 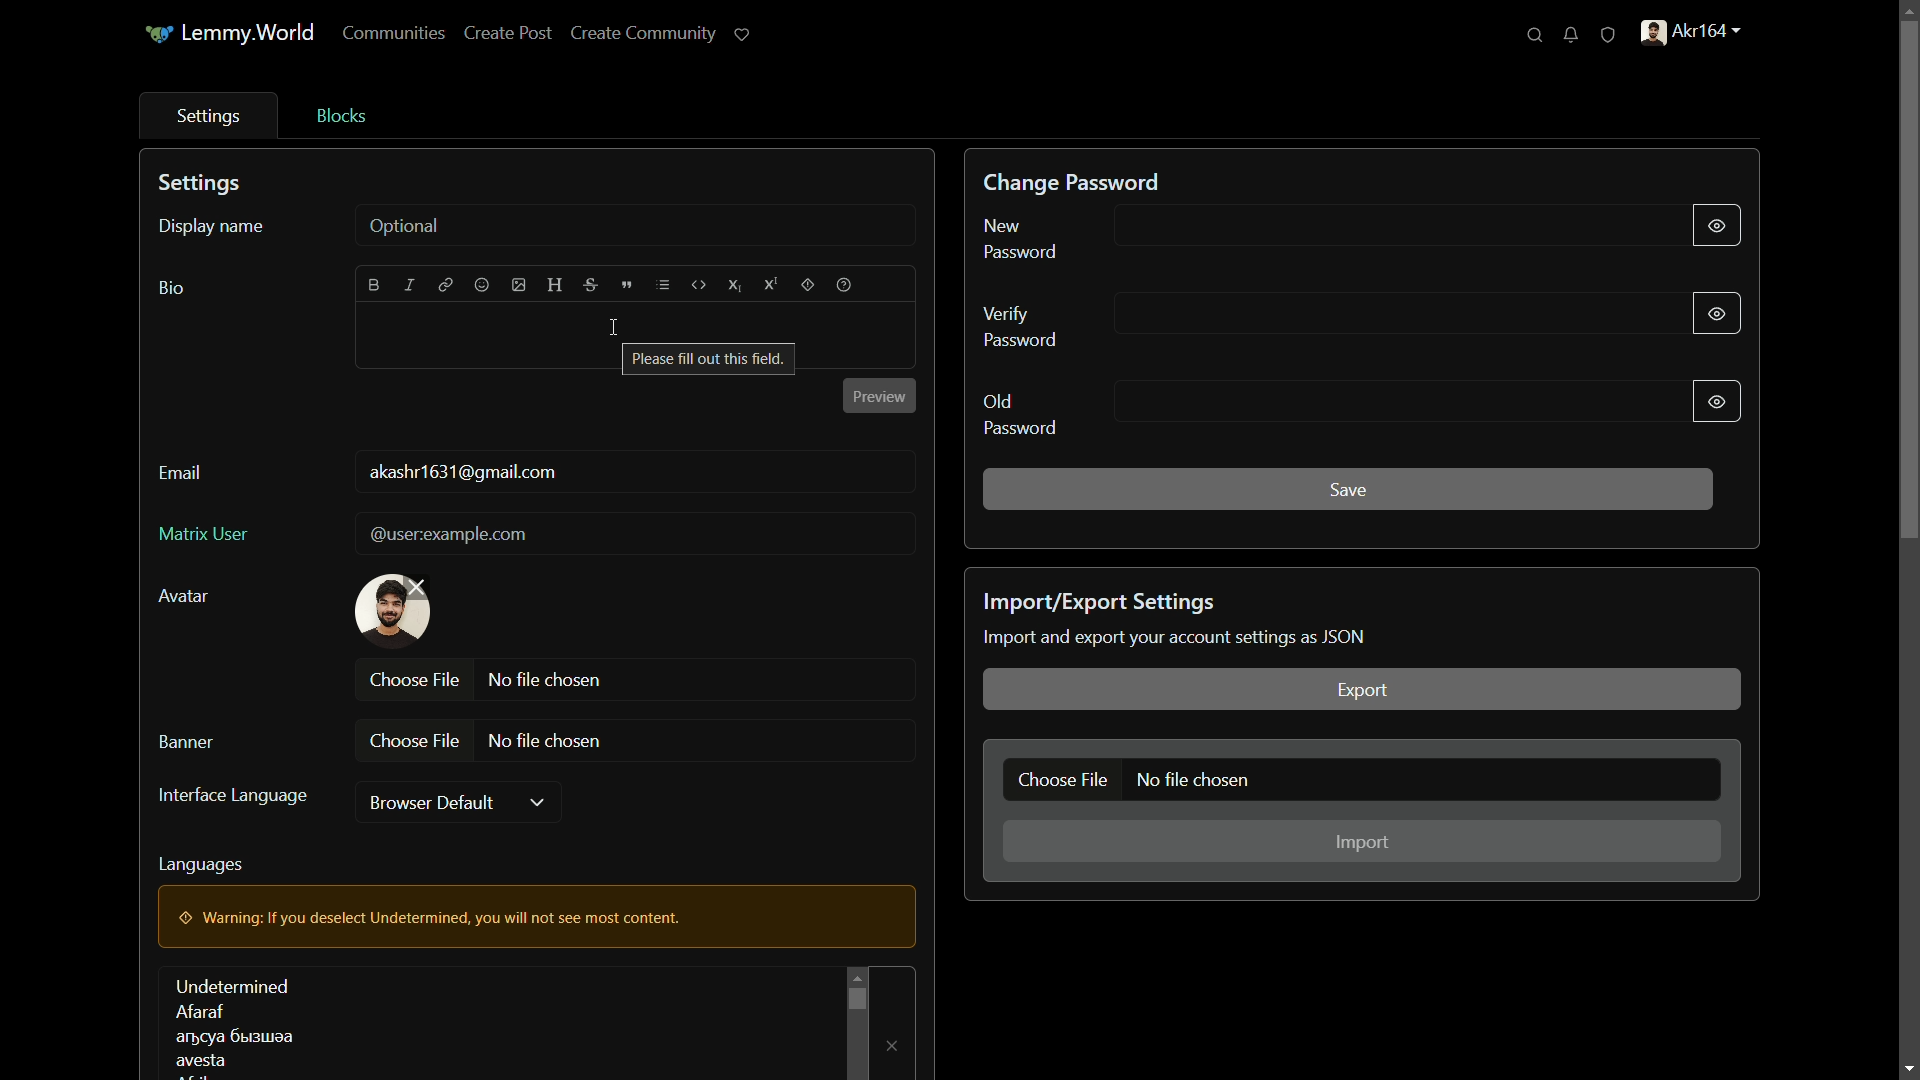 What do you see at coordinates (395, 610) in the screenshot?
I see `profile picture` at bounding box center [395, 610].